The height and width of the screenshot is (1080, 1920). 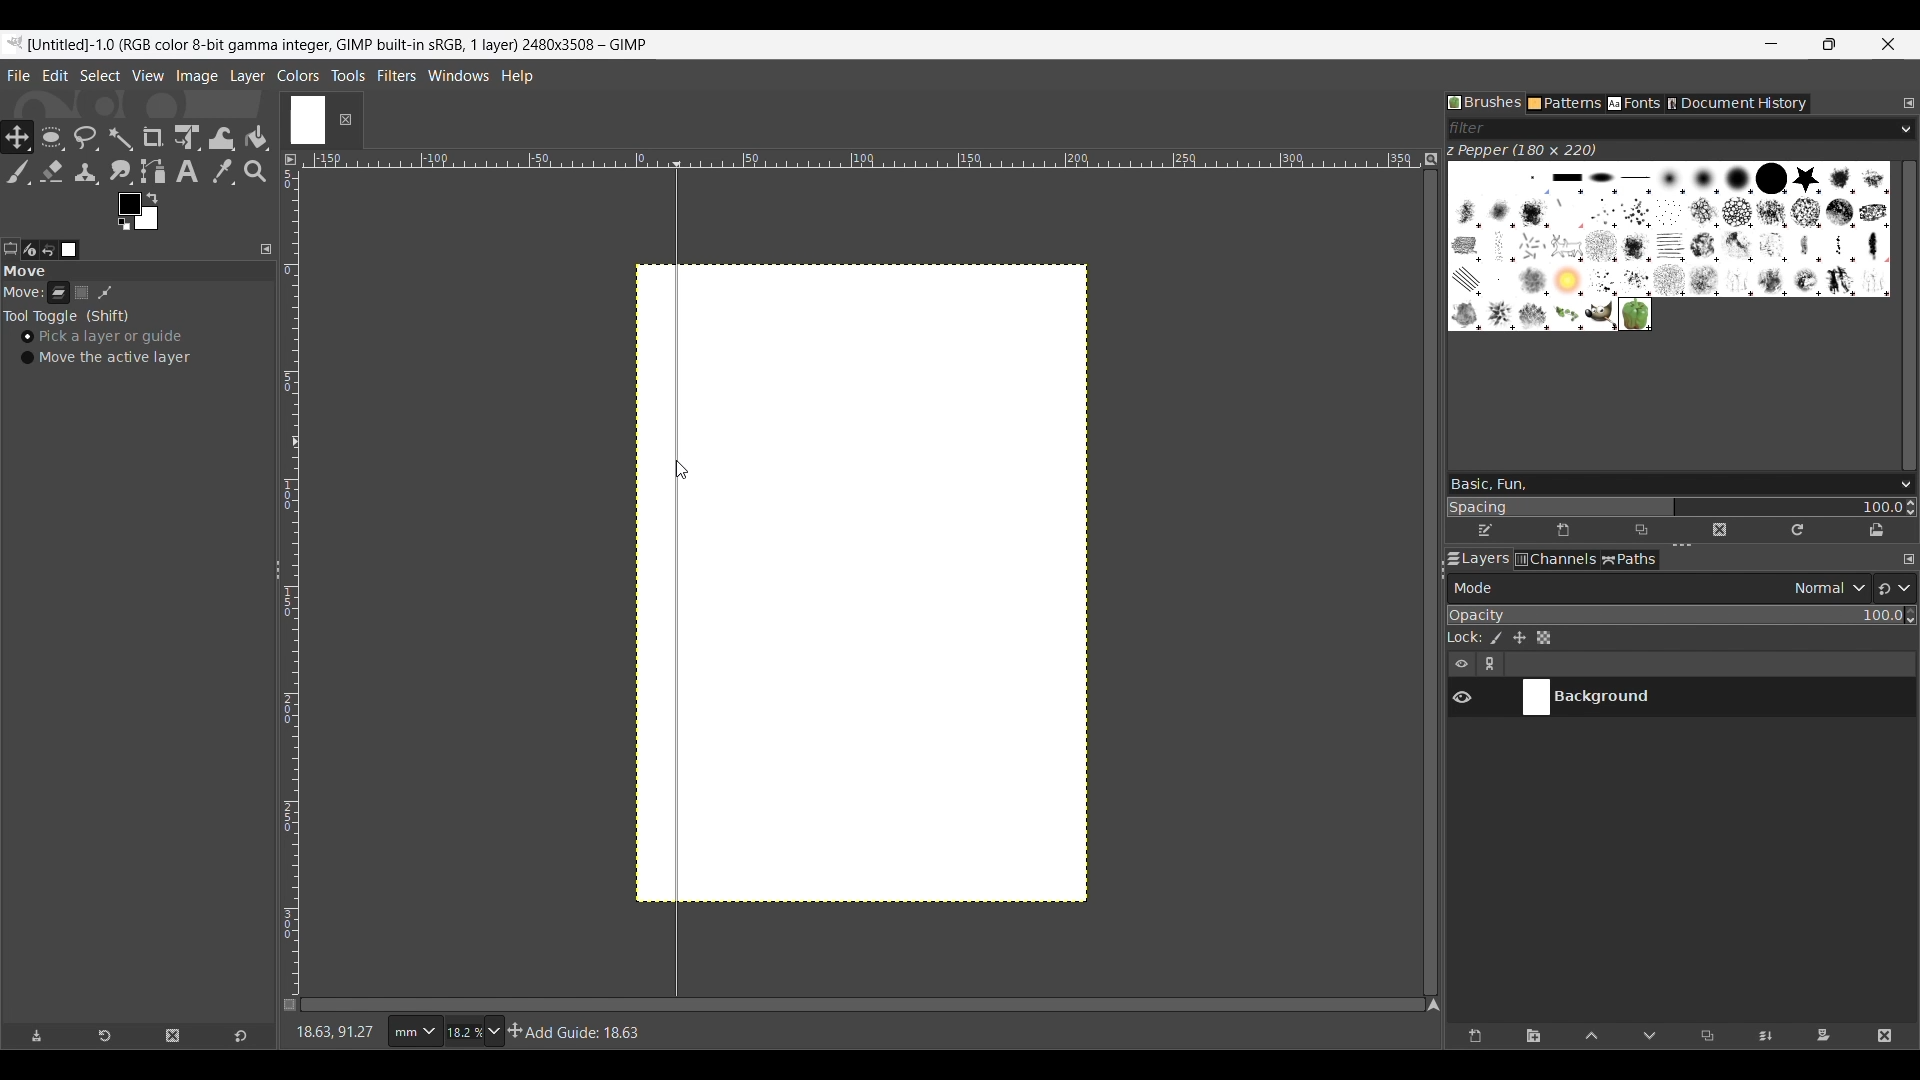 I want to click on Text tool, so click(x=188, y=172).